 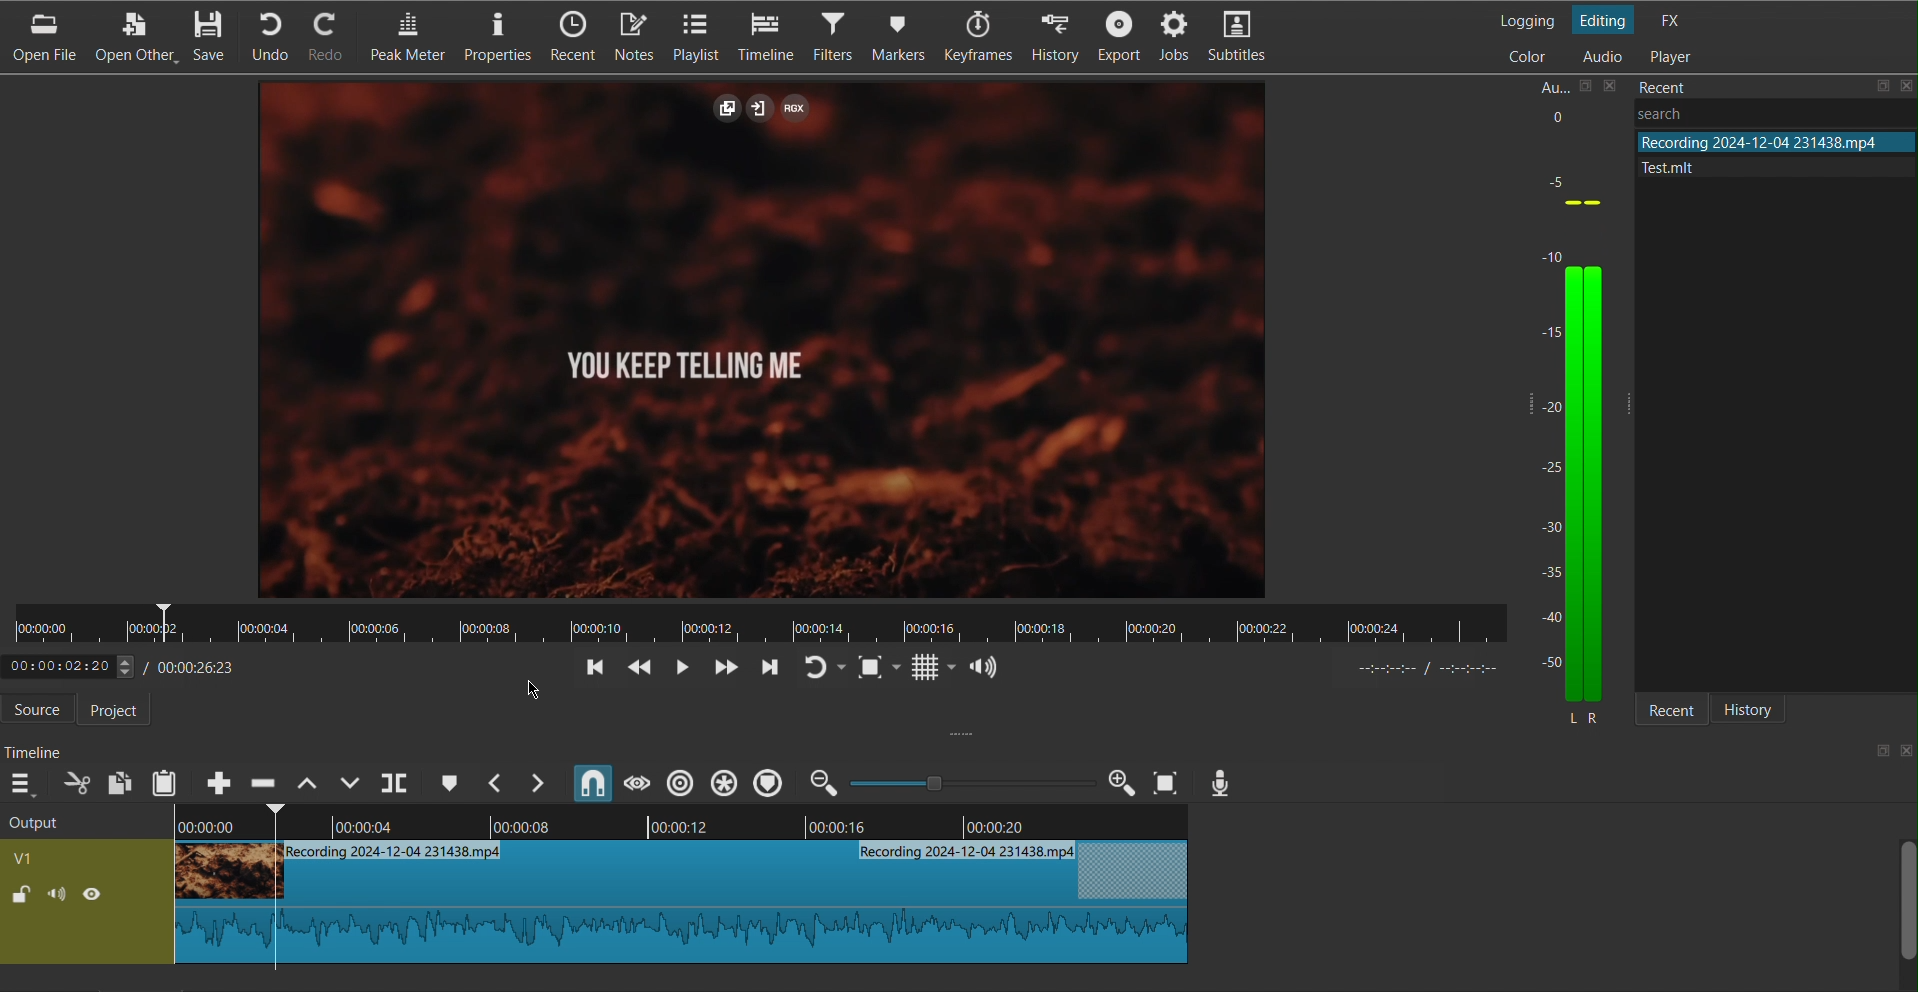 I want to click on Open File, so click(x=41, y=37).